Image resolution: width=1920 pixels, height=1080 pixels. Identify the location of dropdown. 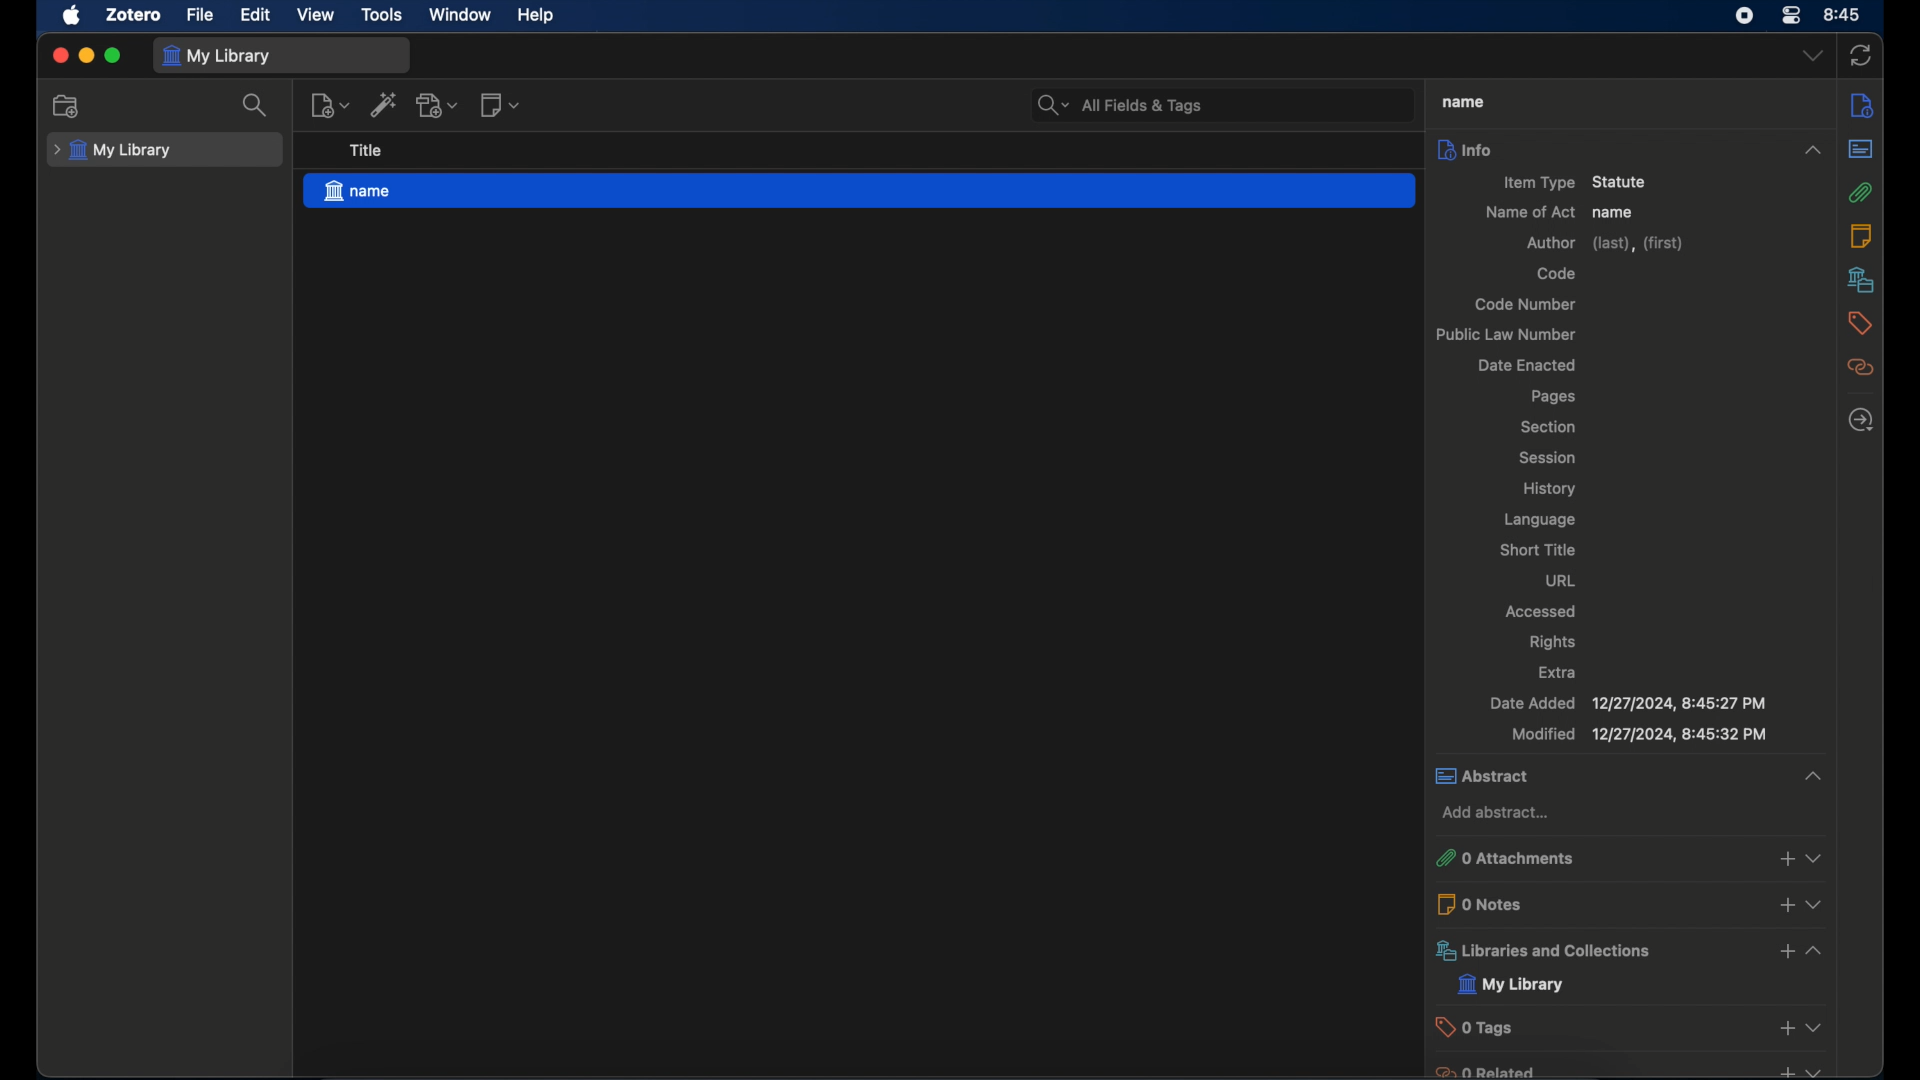
(1811, 1027).